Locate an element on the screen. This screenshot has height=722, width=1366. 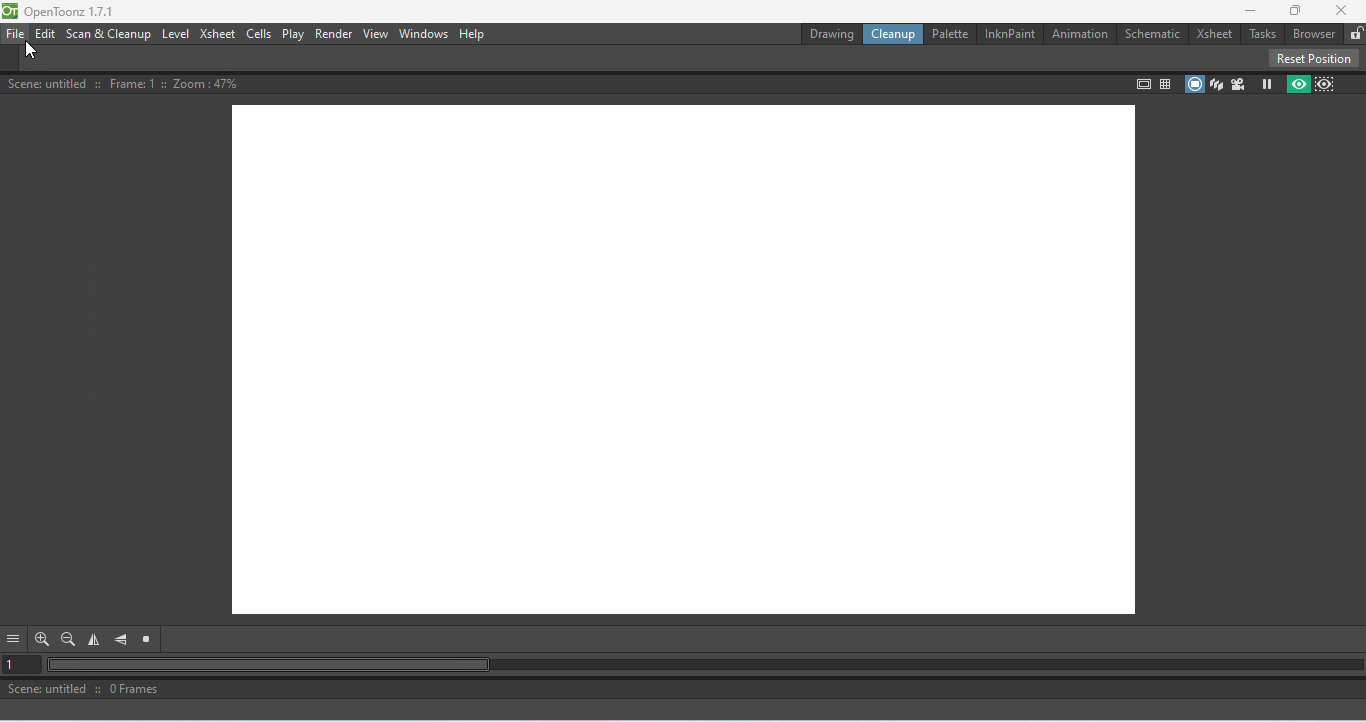
Canvas is located at coordinates (693, 362).